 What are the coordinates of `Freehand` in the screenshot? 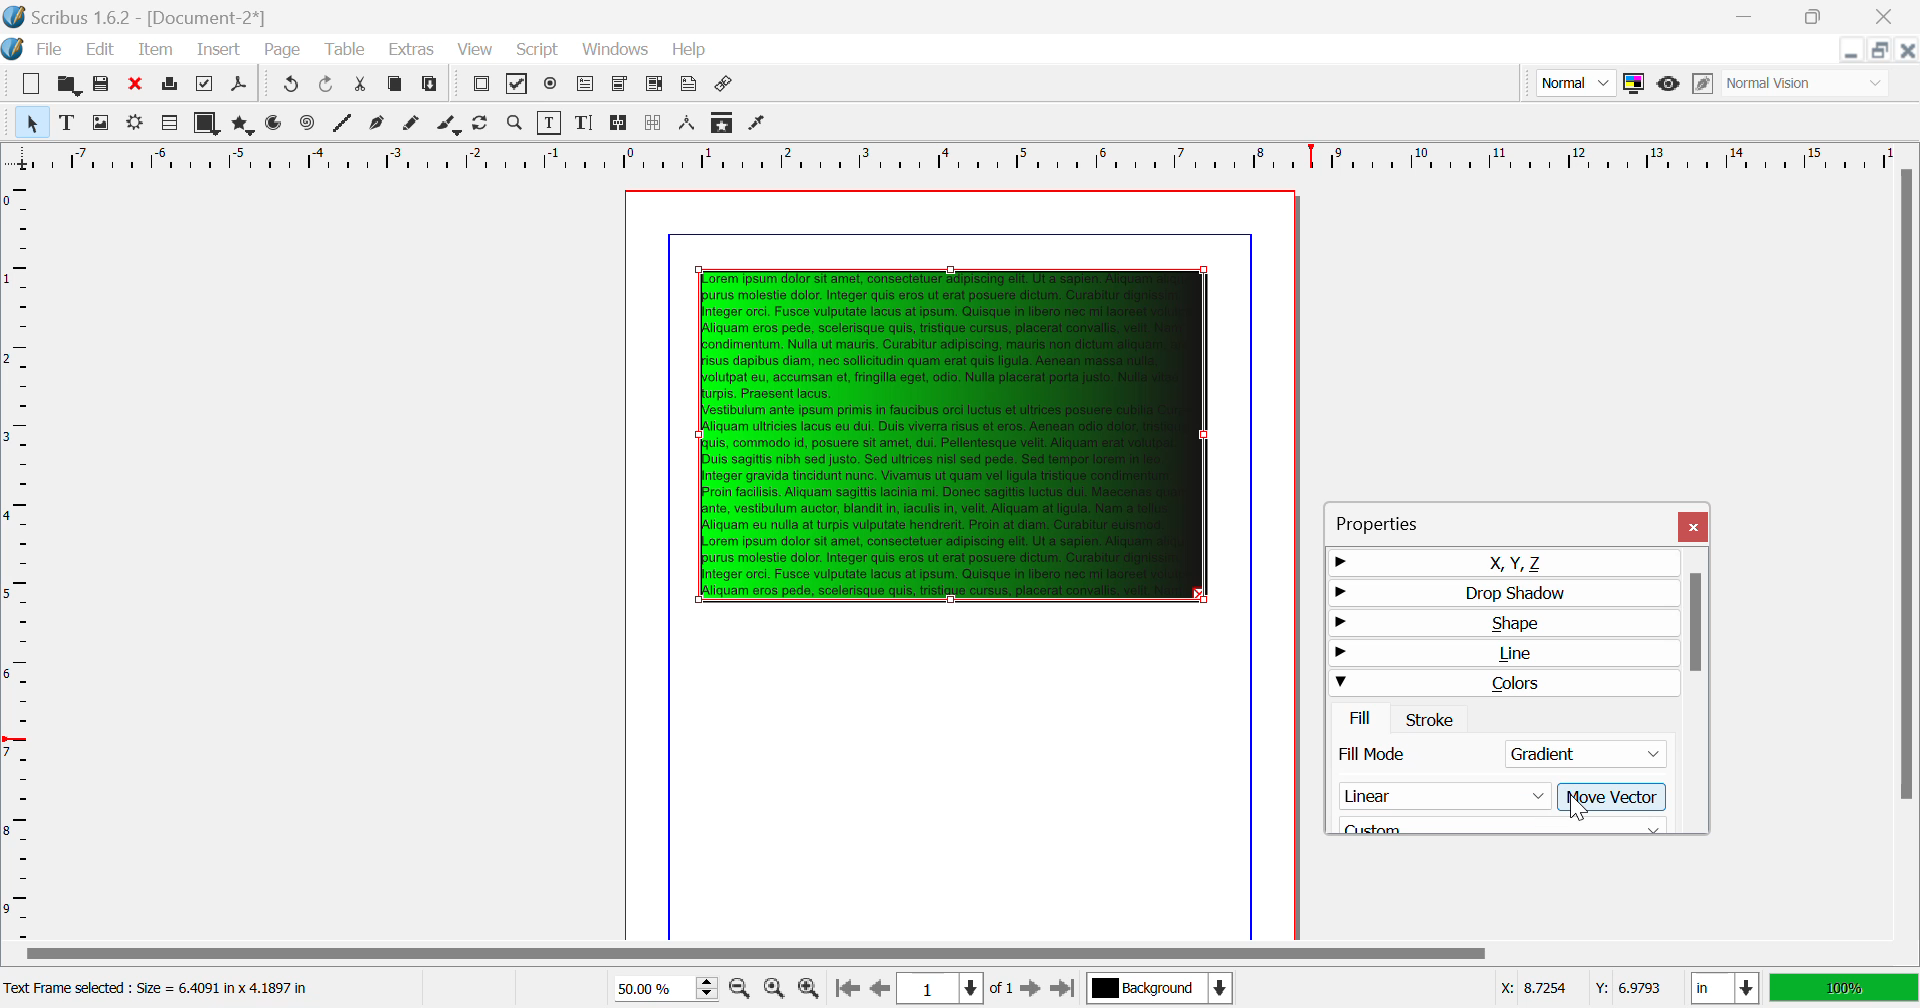 It's located at (414, 125).